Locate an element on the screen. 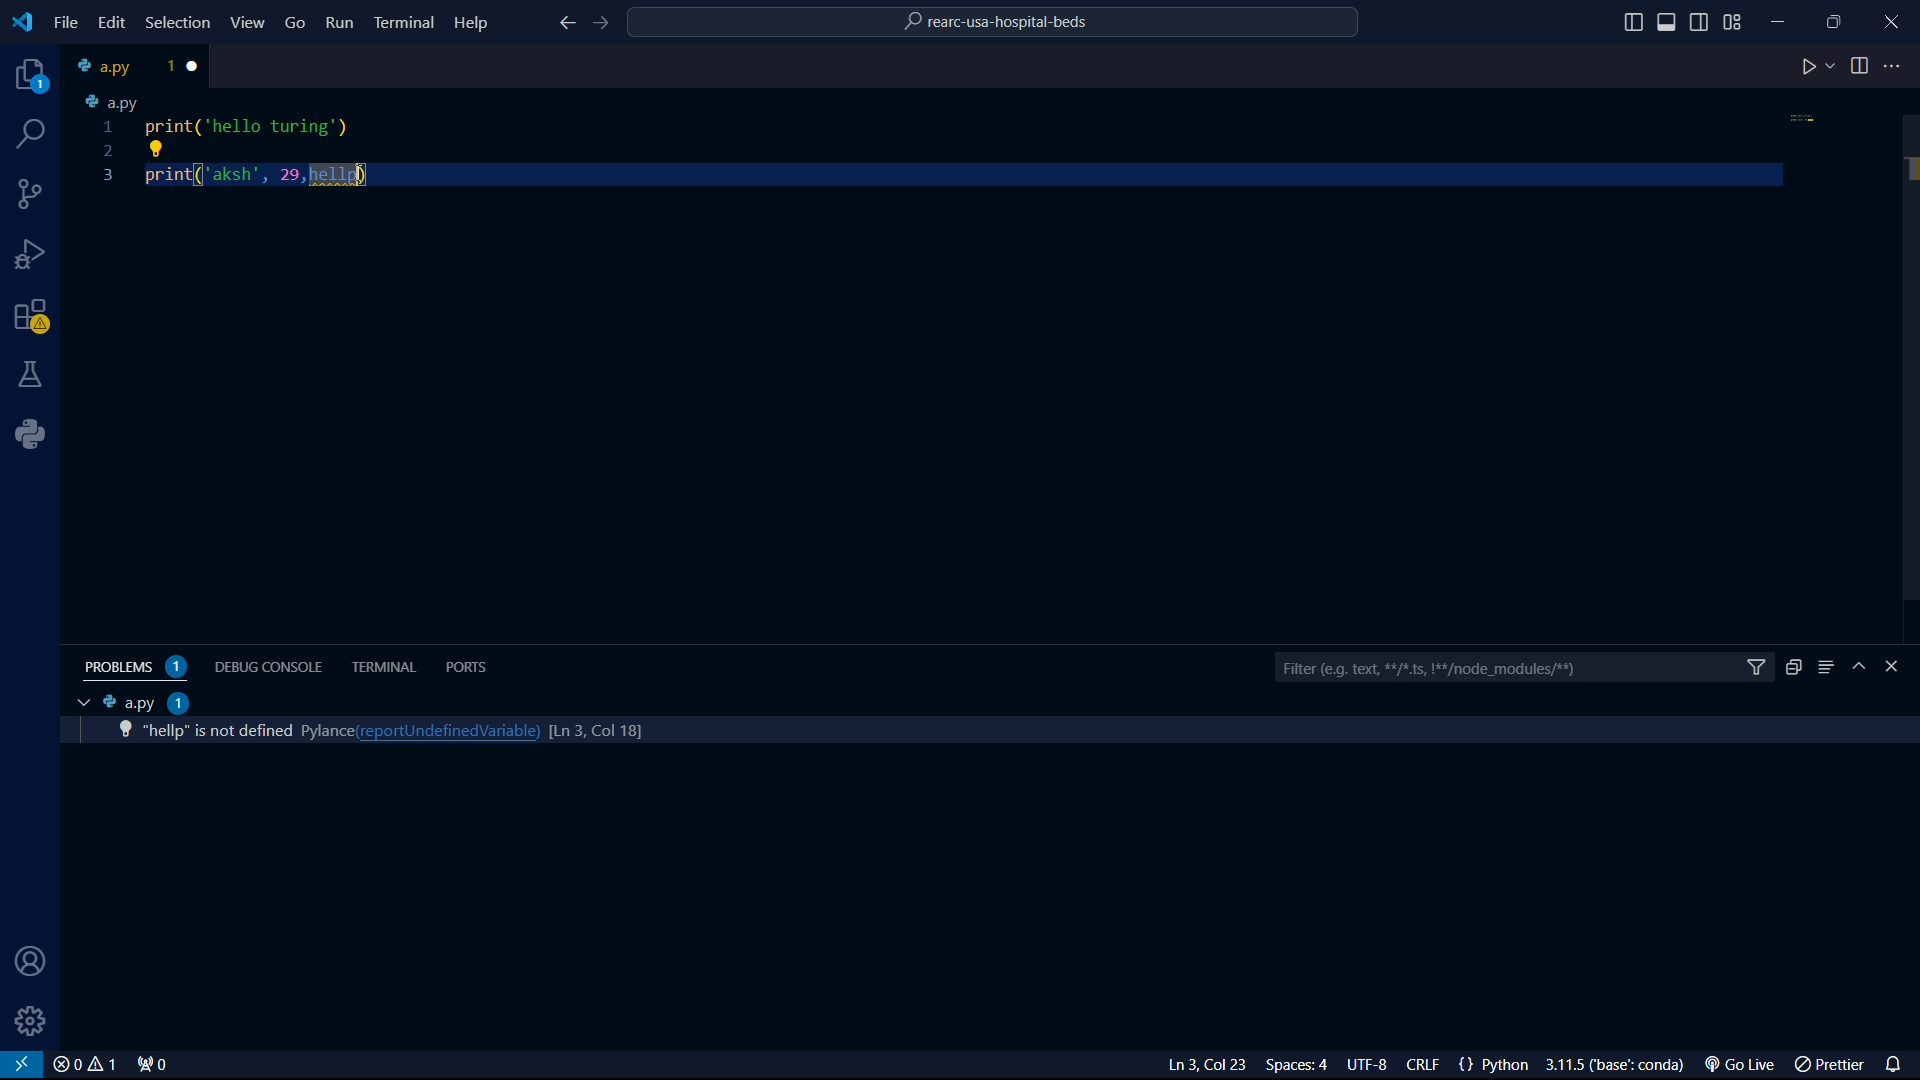 This screenshot has width=1920, height=1080. View is located at coordinates (249, 22).